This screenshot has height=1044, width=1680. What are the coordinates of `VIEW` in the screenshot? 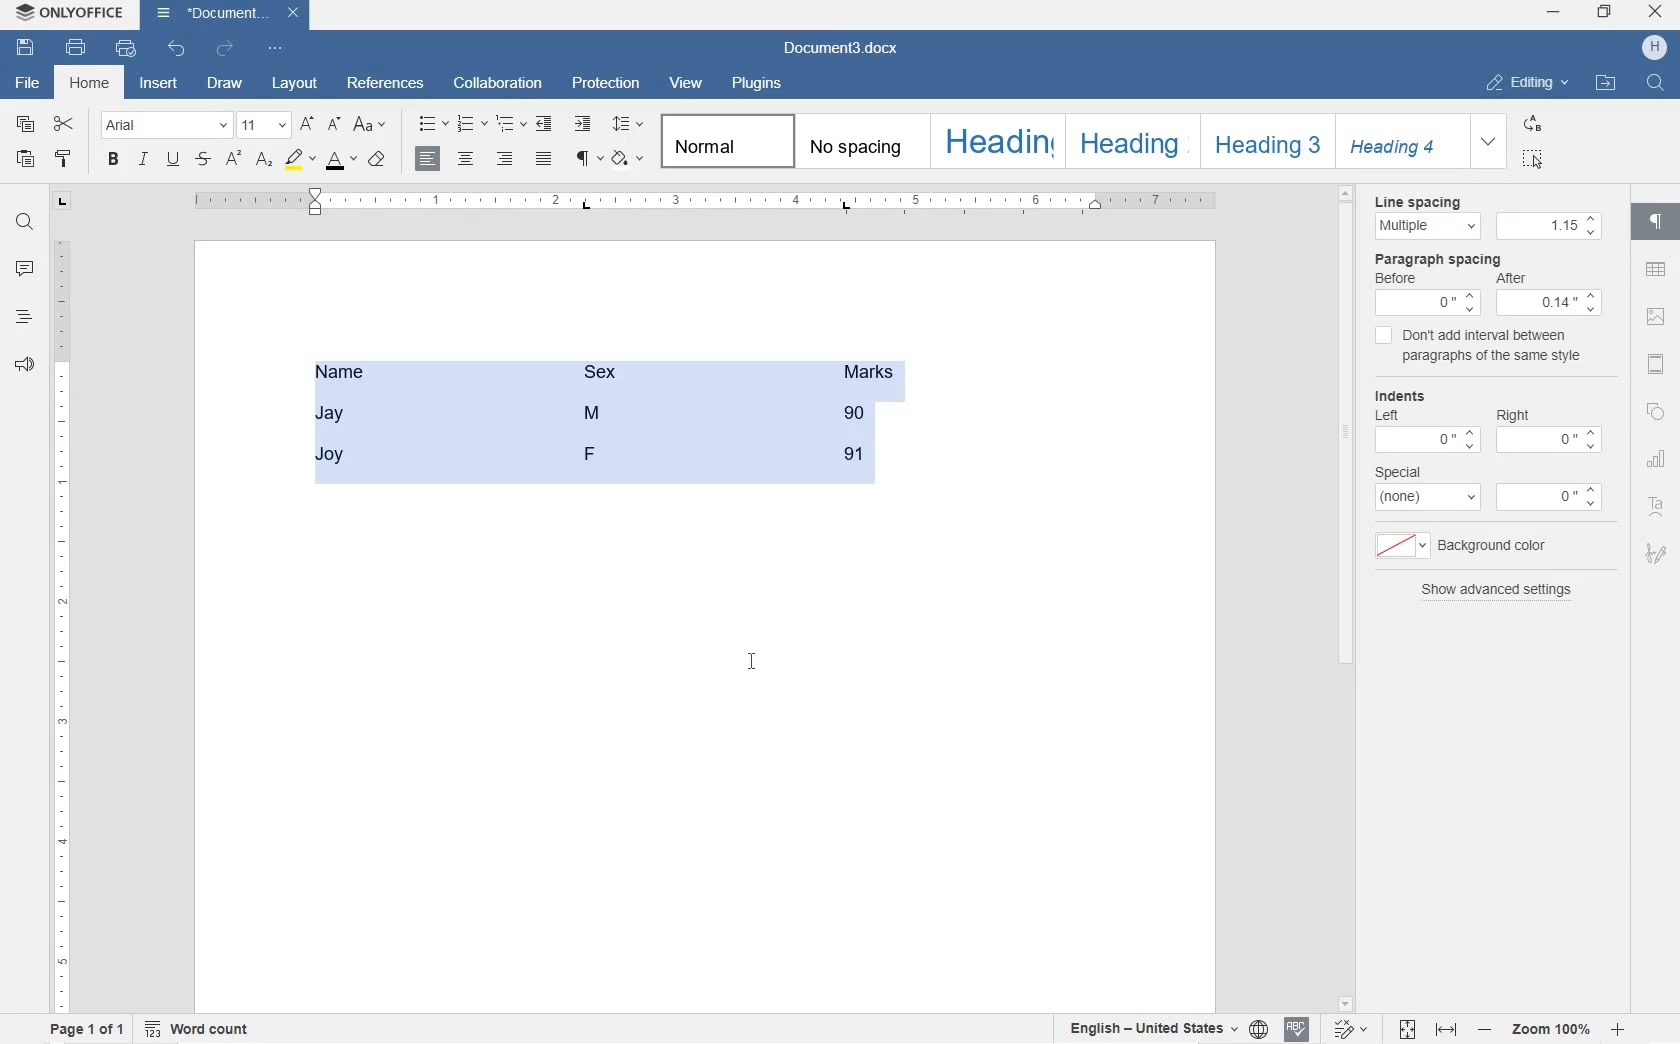 It's located at (686, 86).